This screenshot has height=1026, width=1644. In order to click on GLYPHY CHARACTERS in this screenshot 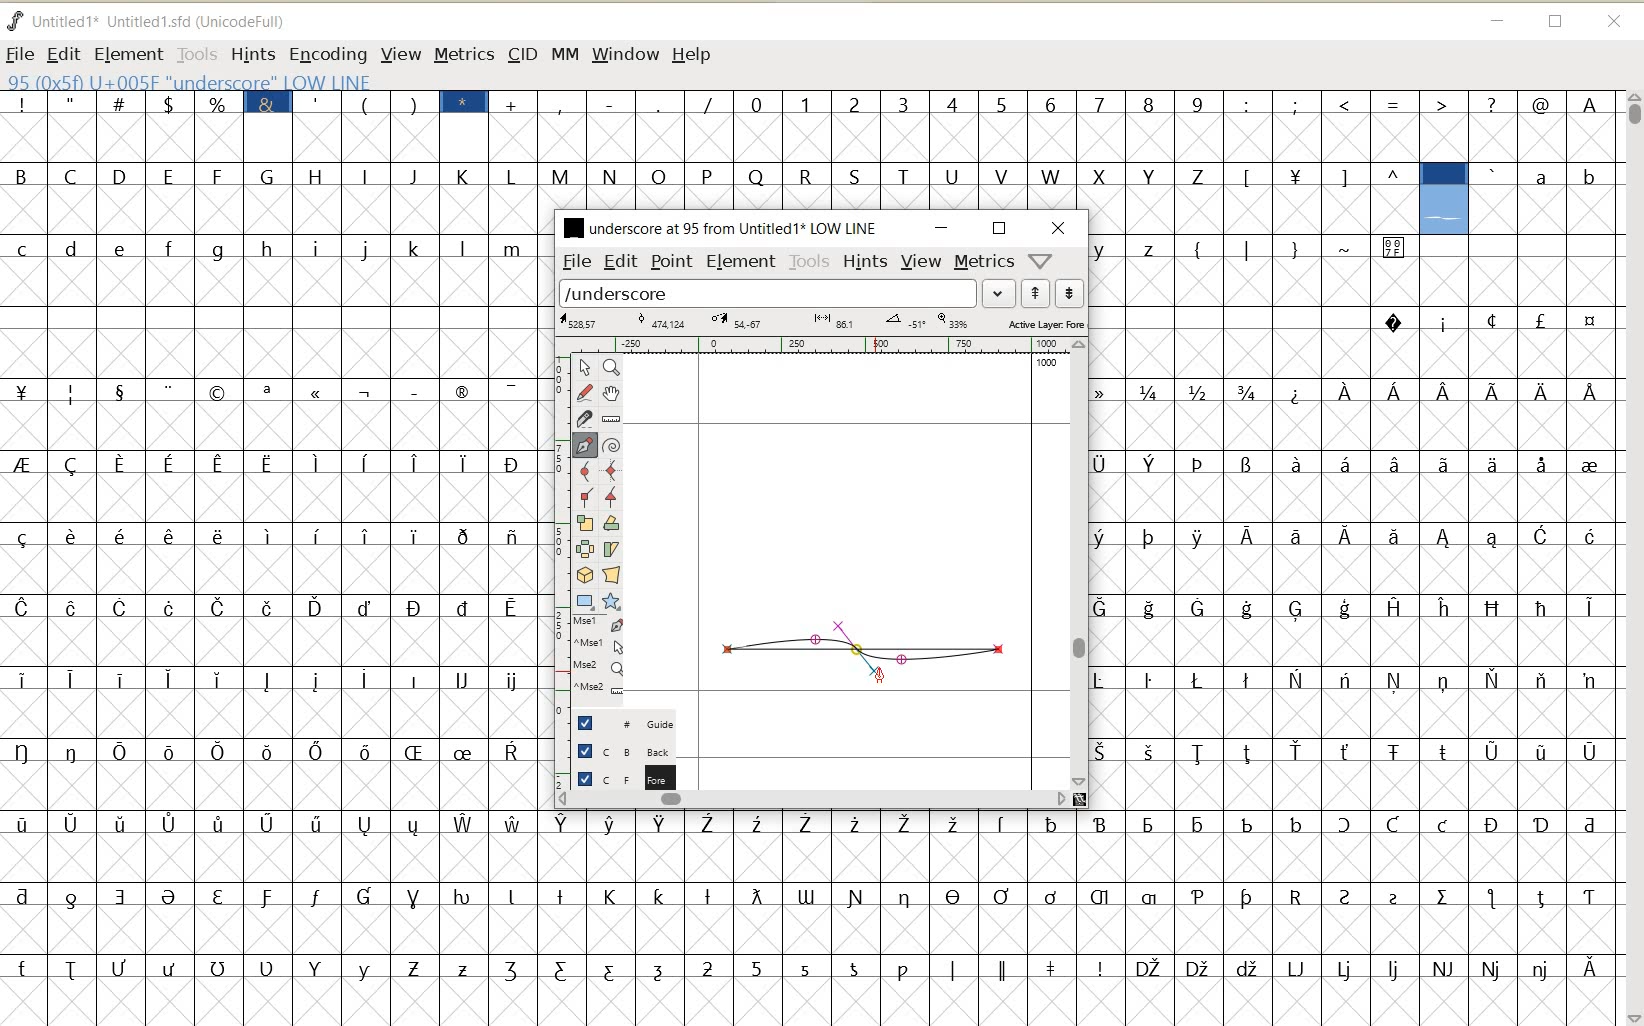, I will do `click(271, 545)`.